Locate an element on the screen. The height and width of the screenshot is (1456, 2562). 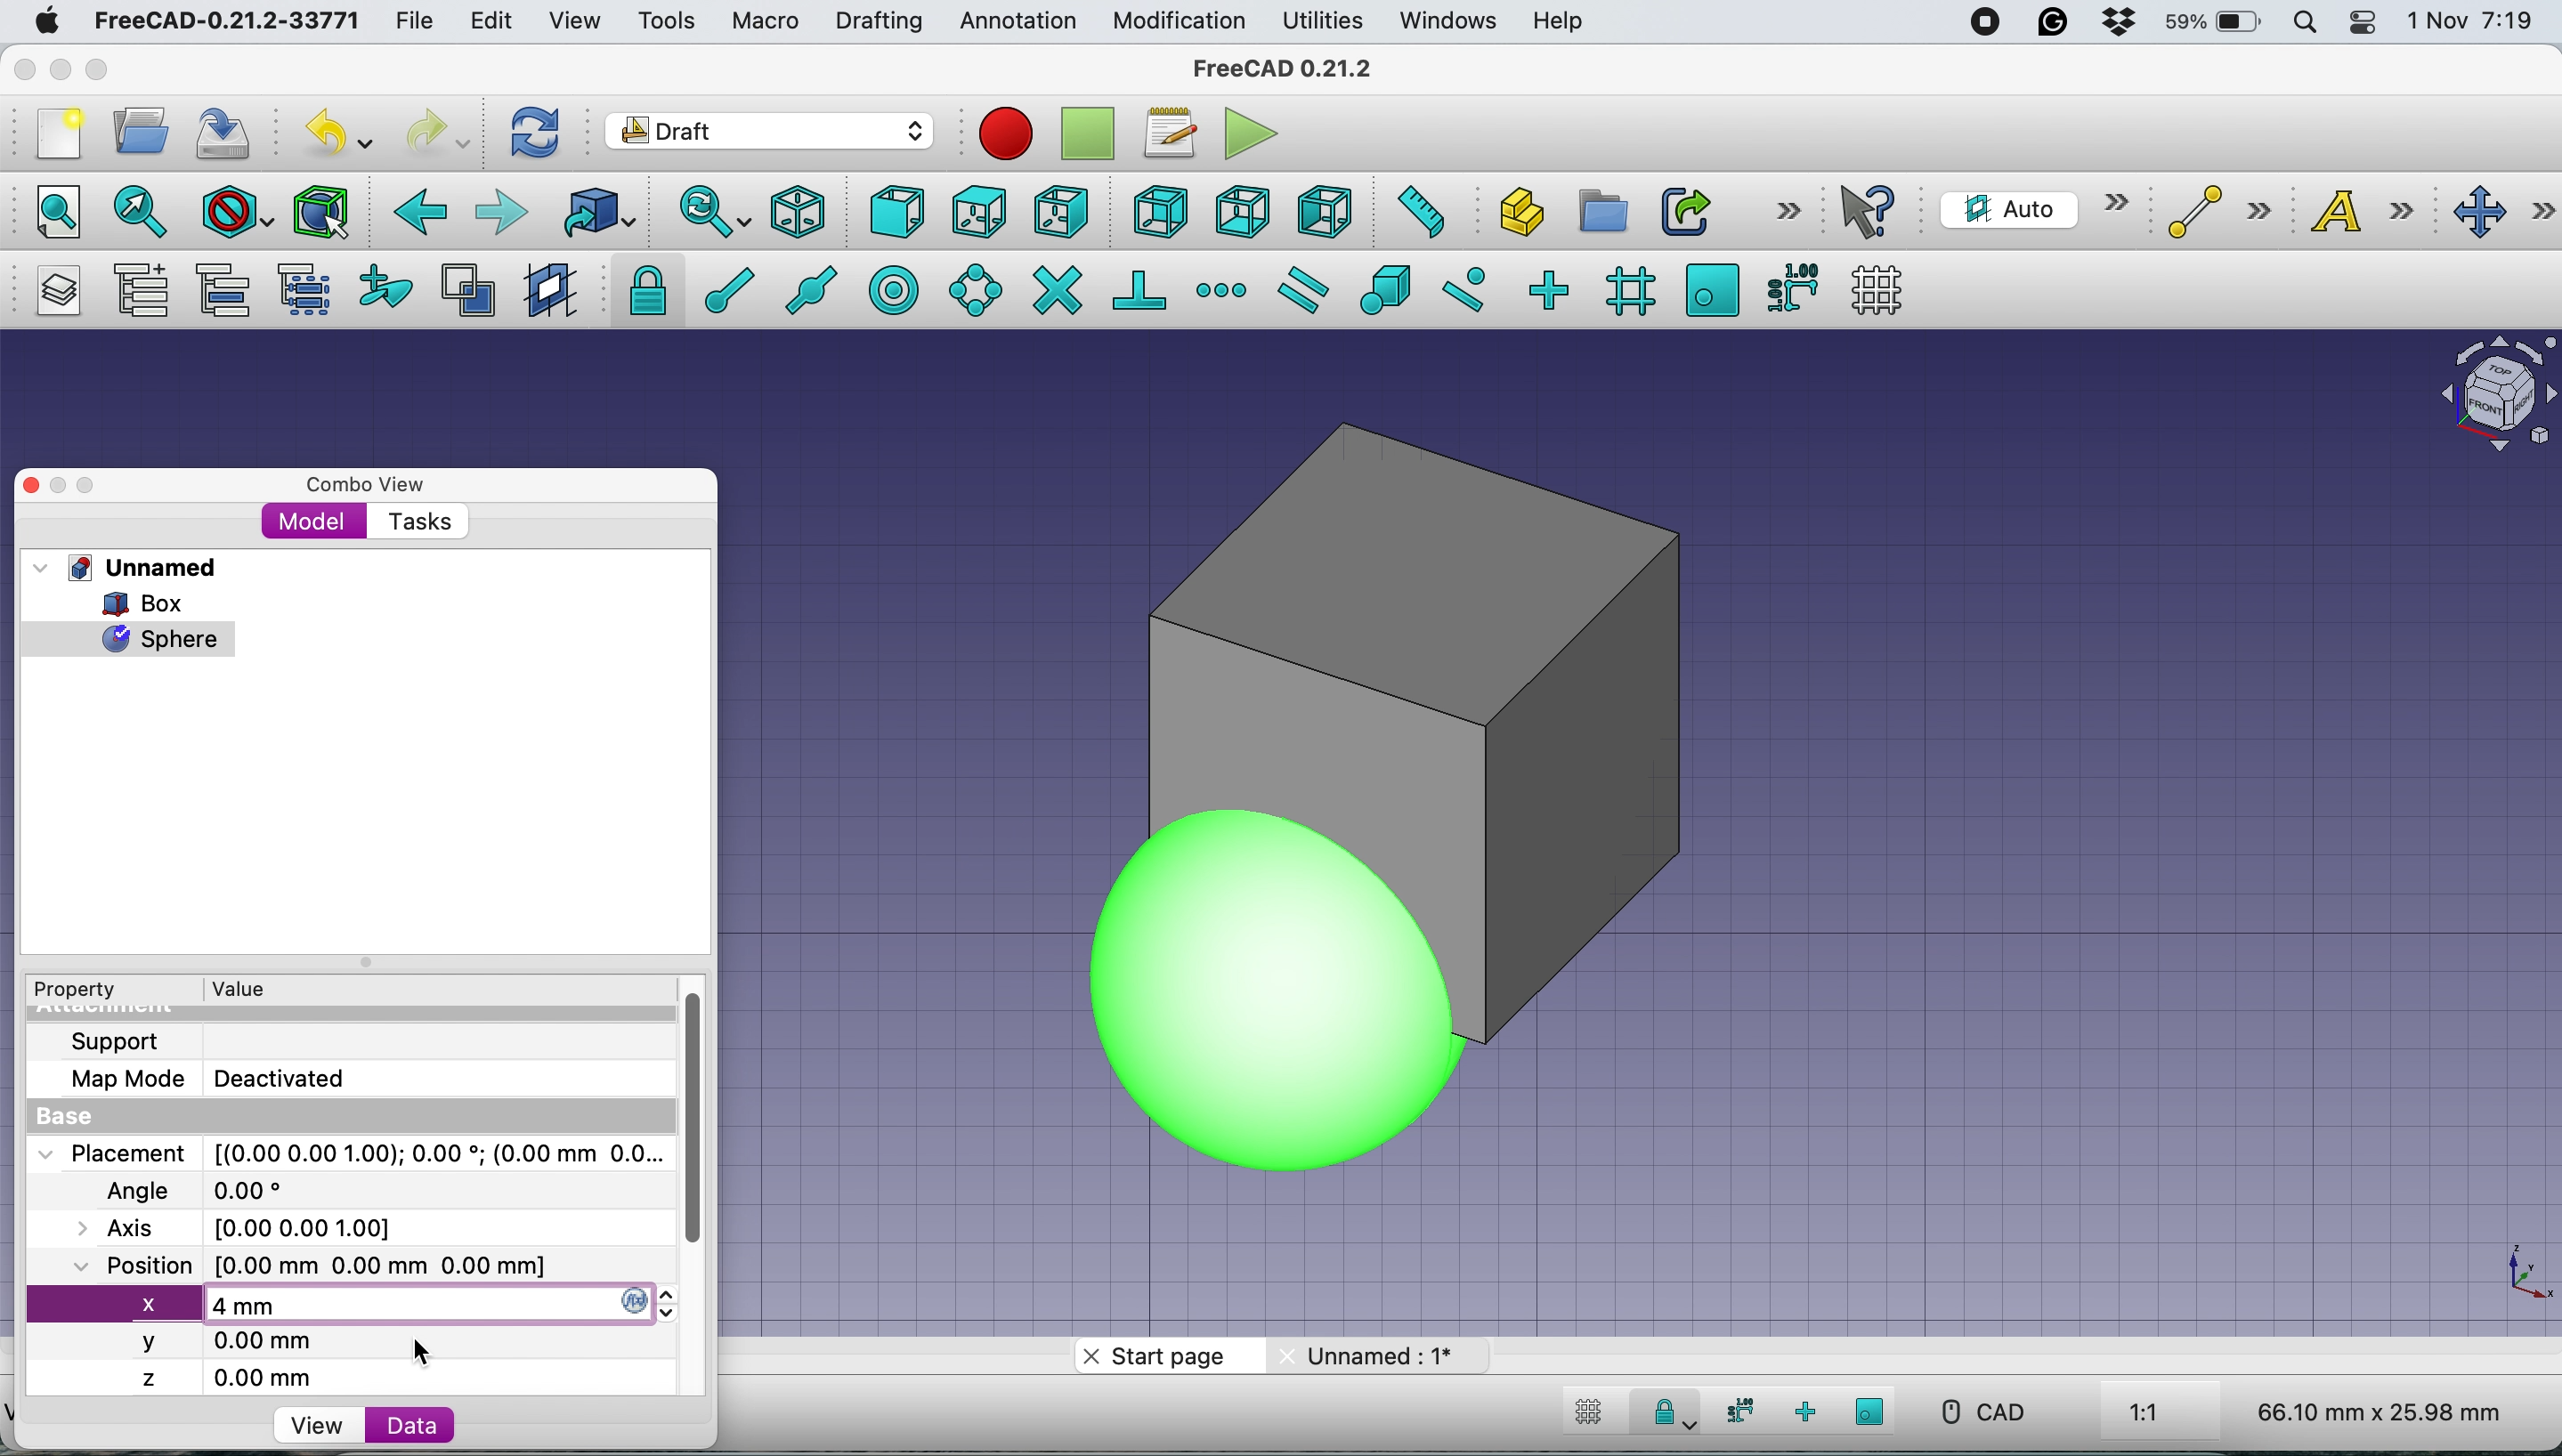
aspect ratio is located at coordinates (2145, 1414).